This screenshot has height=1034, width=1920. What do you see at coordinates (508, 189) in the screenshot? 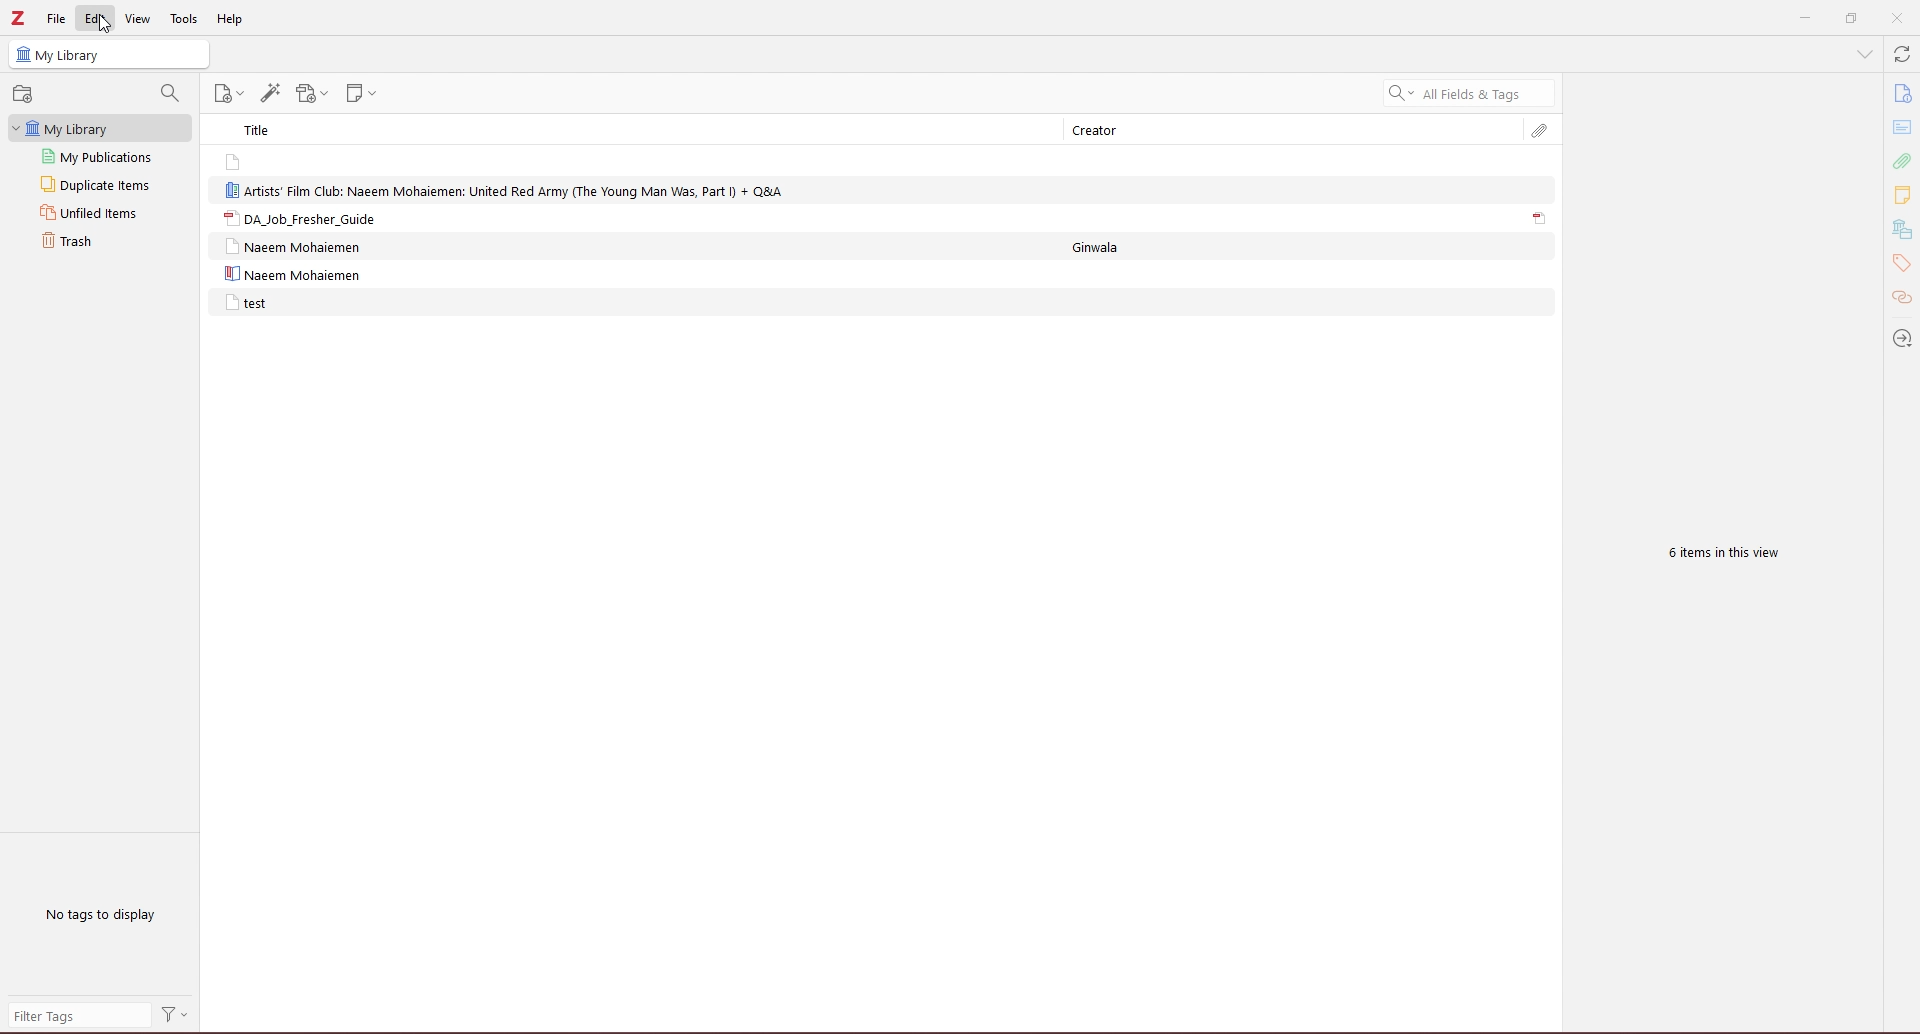
I see `Artists’ Film Club: Naeem Mohaiemen: United Red Army (The Young Man Was, Part I) + Q&A` at bounding box center [508, 189].